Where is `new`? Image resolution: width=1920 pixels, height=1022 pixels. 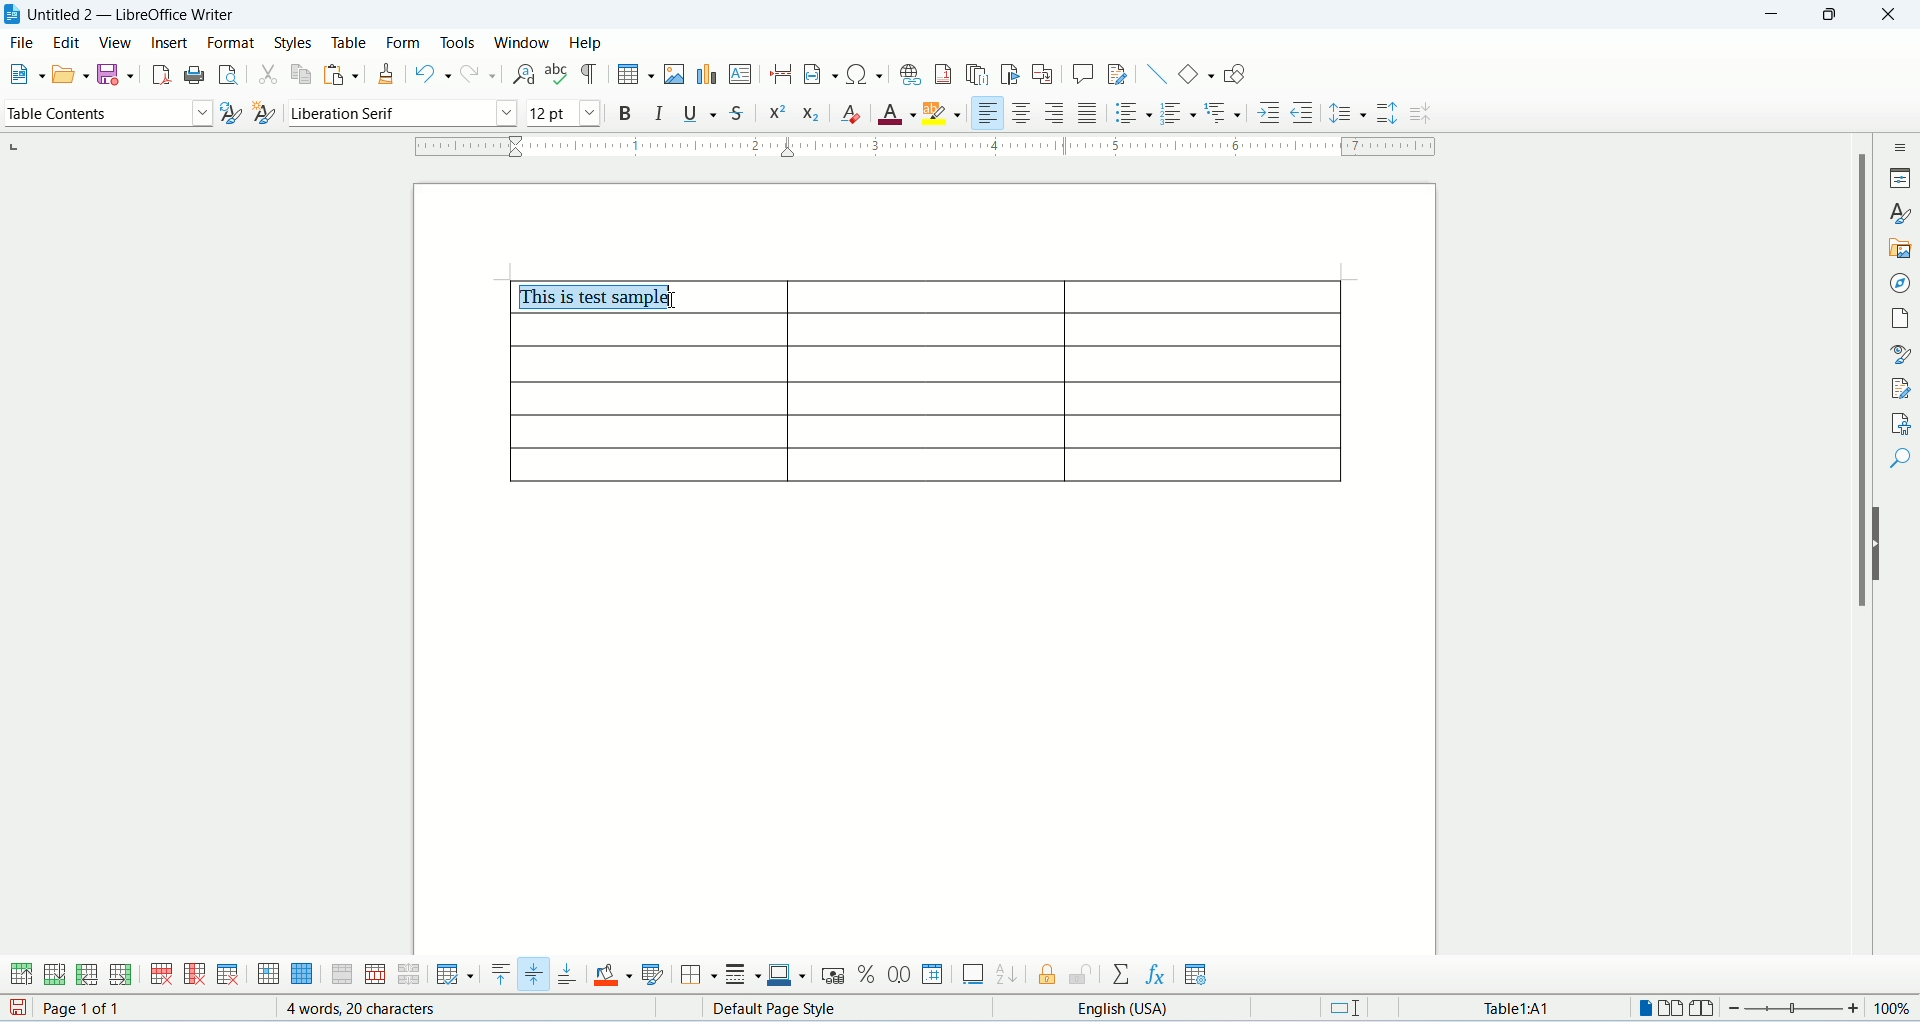 new is located at coordinates (24, 72).